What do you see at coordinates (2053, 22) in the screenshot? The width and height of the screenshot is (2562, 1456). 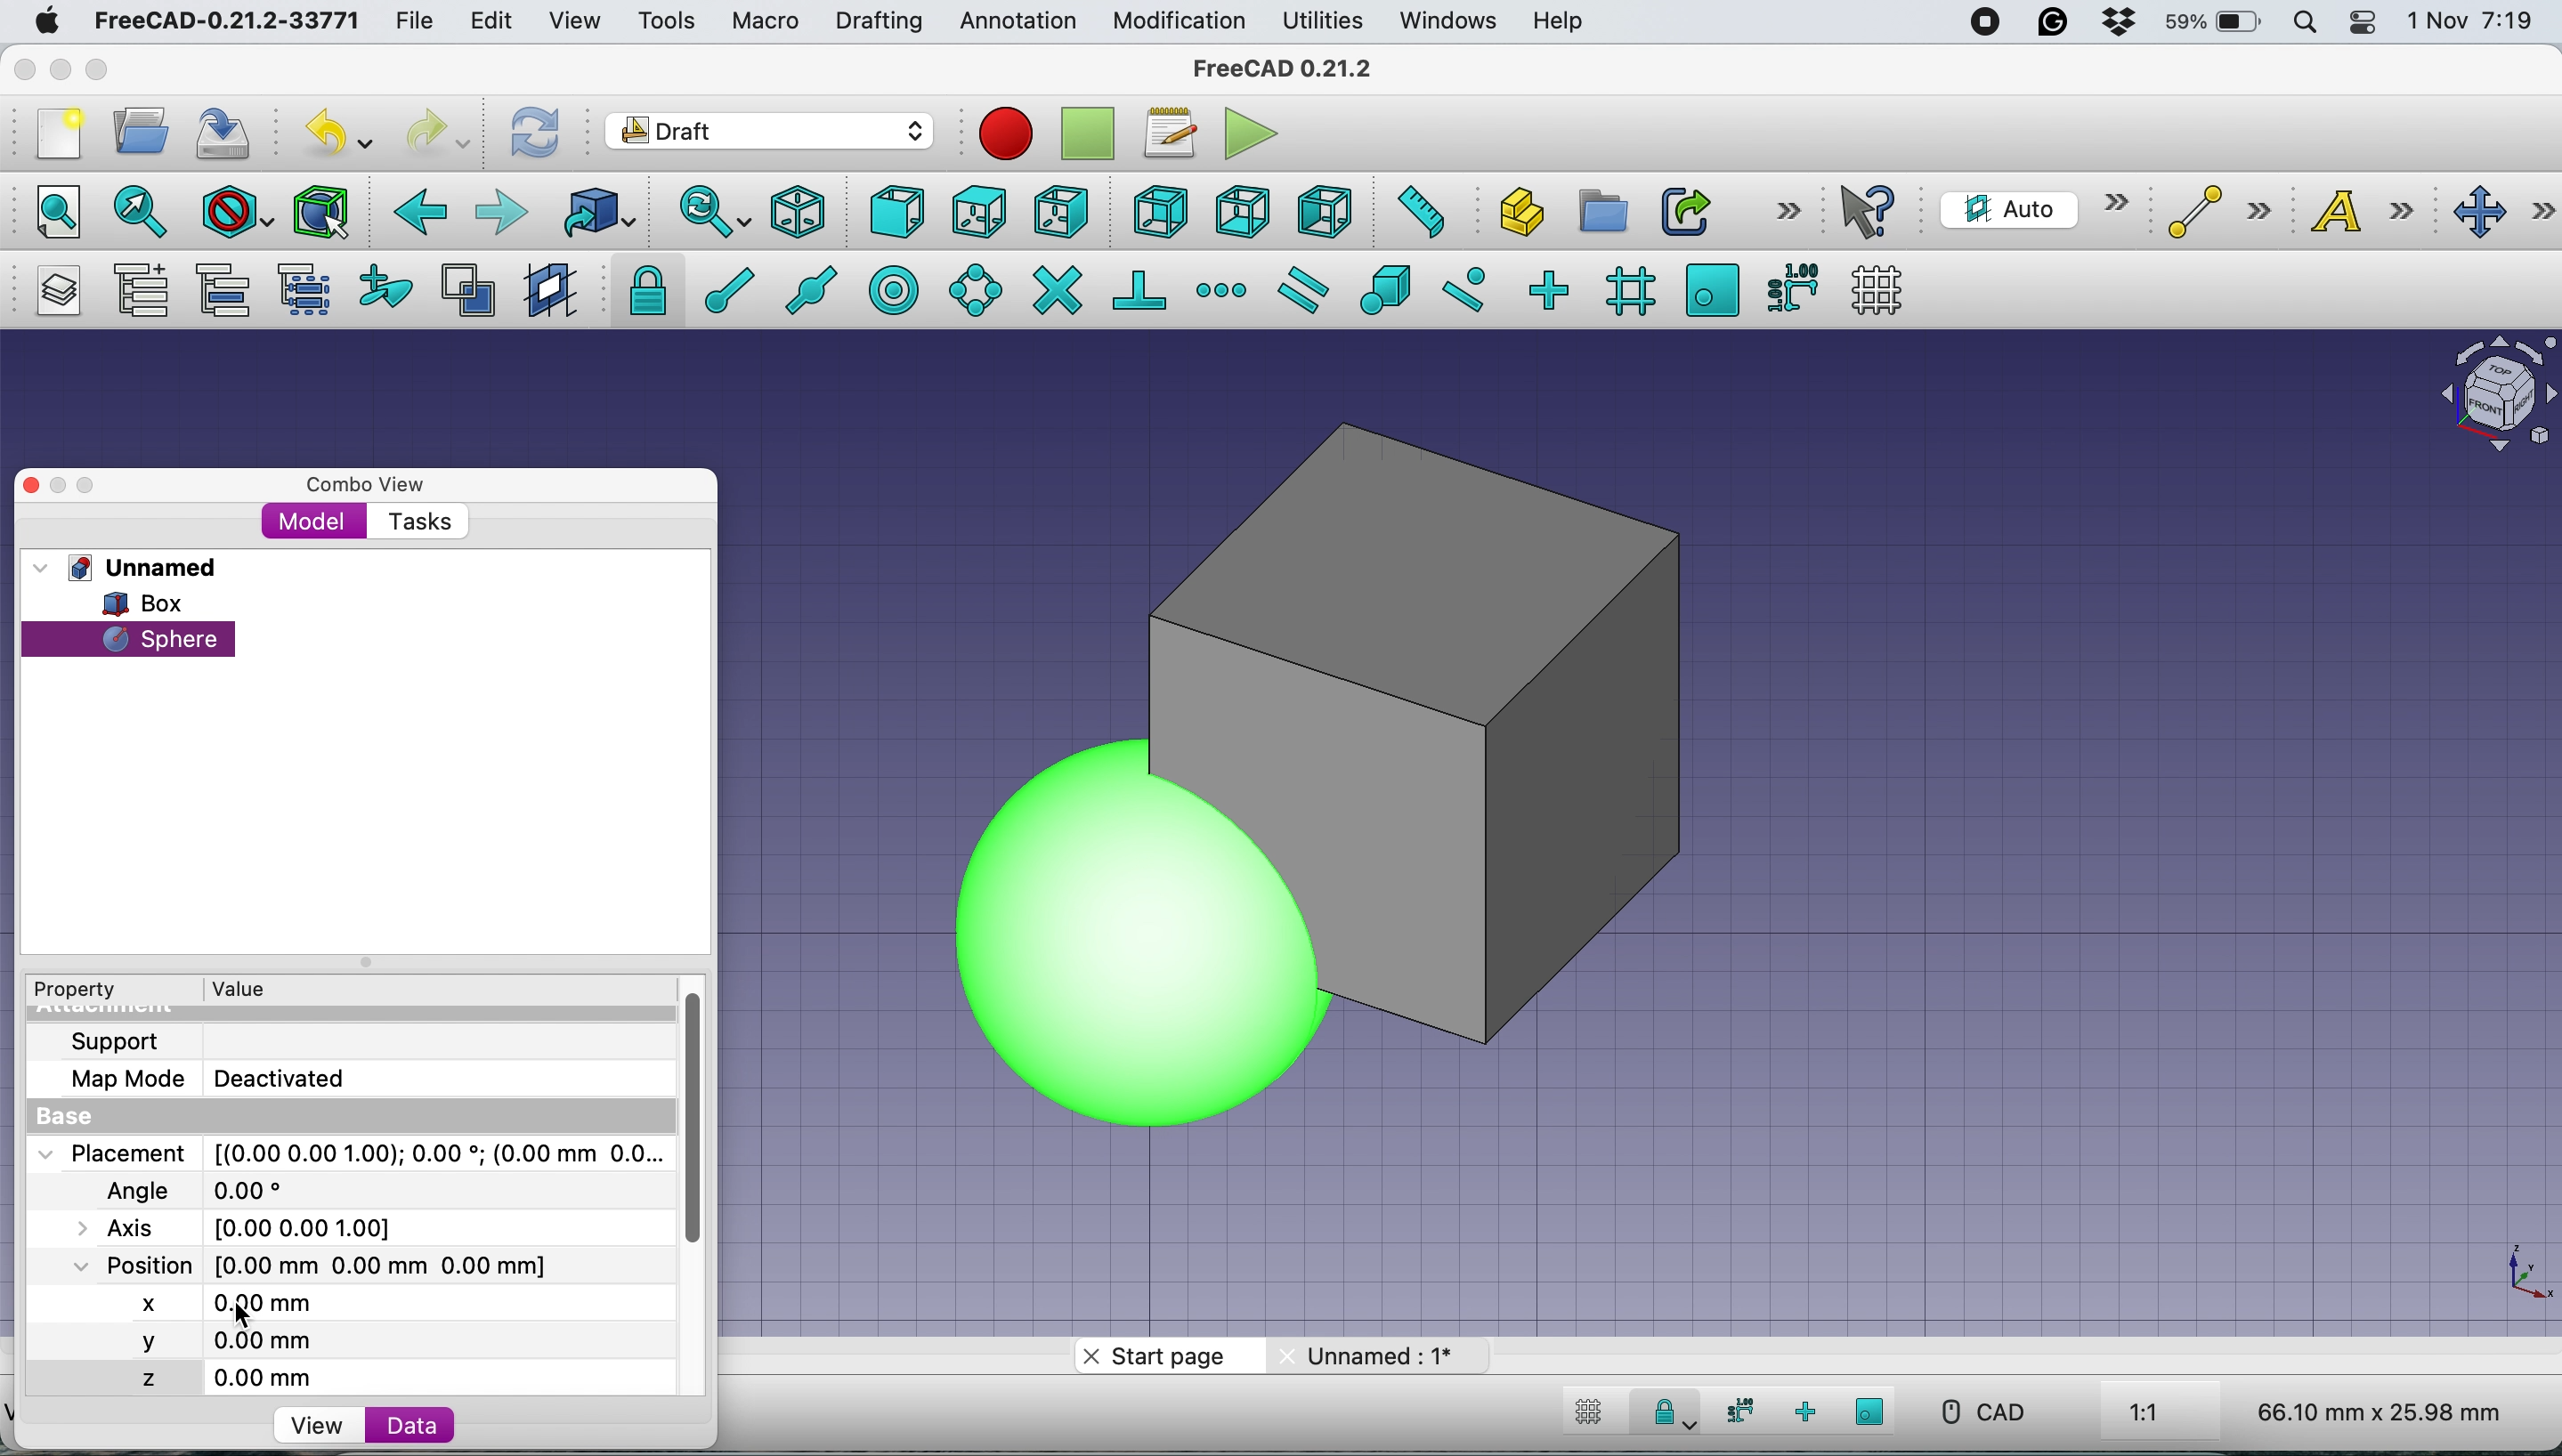 I see `grammarly` at bounding box center [2053, 22].